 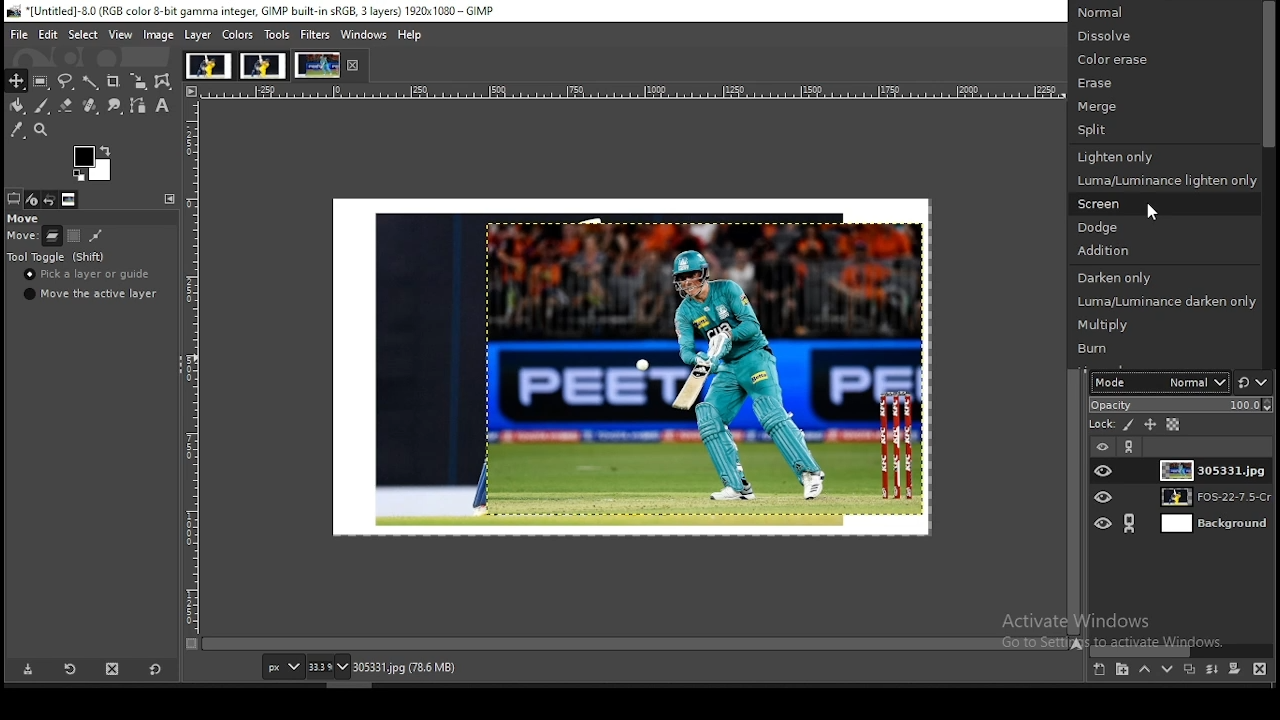 What do you see at coordinates (209, 63) in the screenshot?
I see `image` at bounding box center [209, 63].